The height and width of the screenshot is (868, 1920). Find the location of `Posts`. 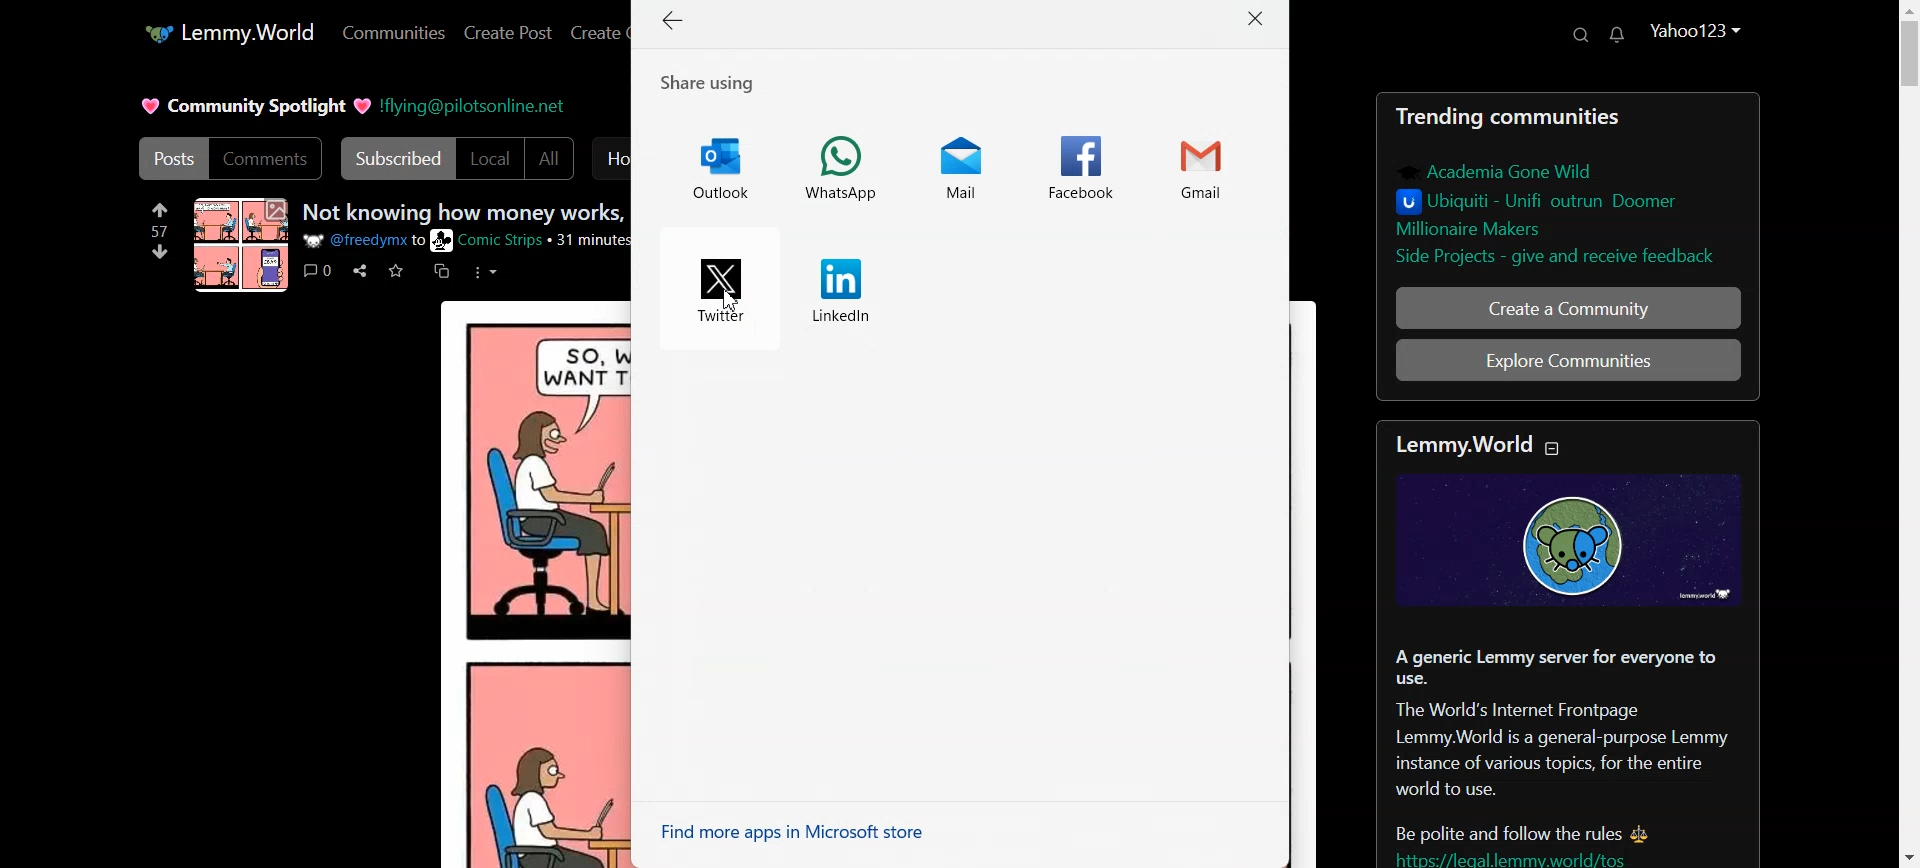

Posts is located at coordinates (1567, 185).